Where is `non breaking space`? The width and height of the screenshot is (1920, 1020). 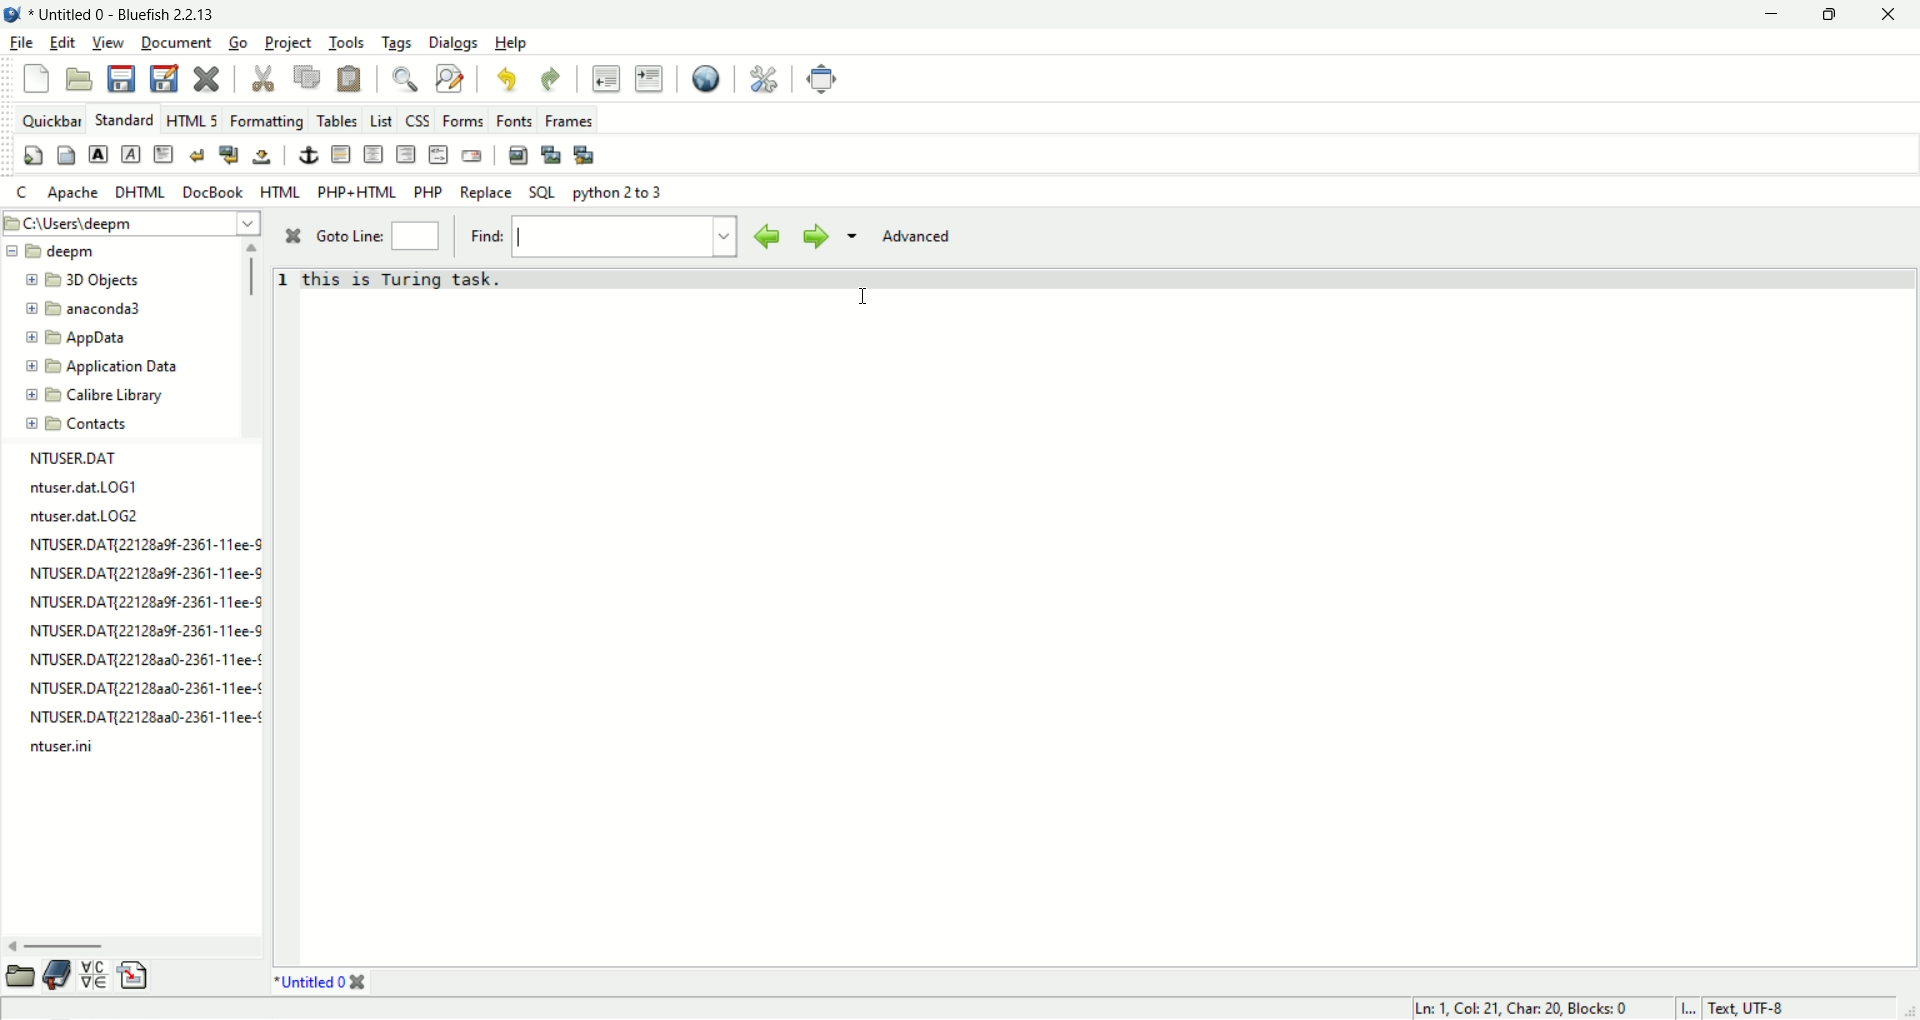 non breaking space is located at coordinates (263, 157).